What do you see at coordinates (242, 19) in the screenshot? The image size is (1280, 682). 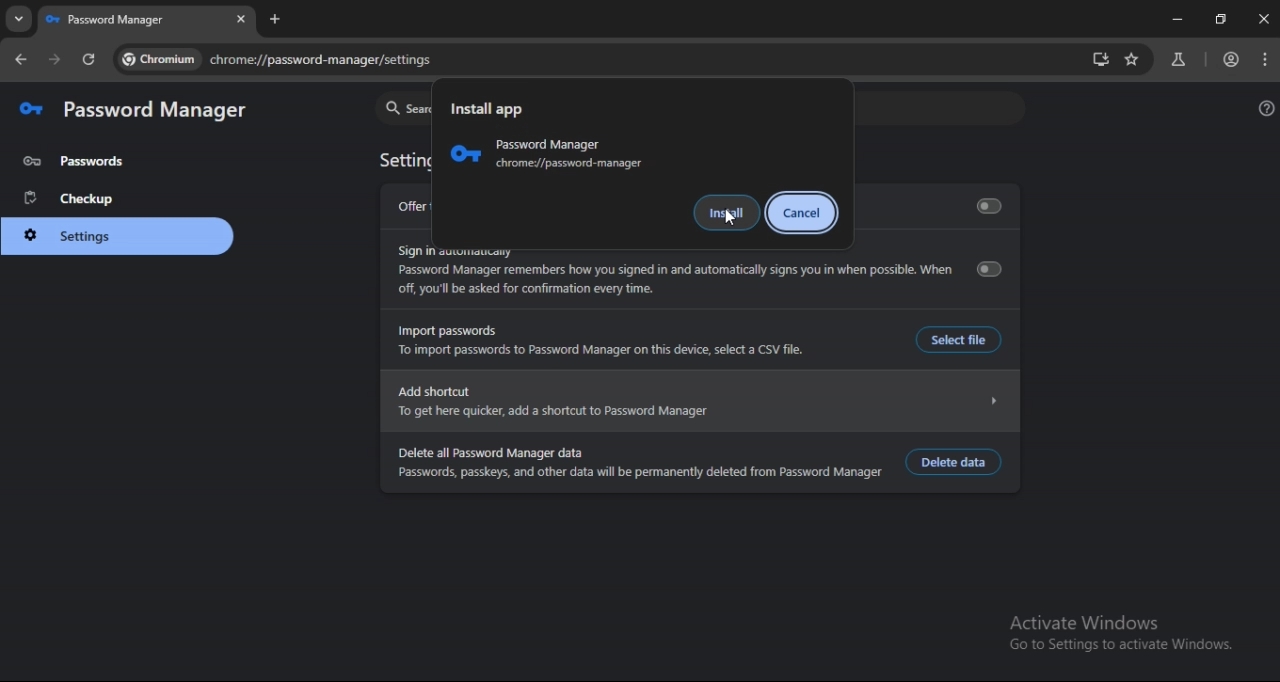 I see `close tab` at bounding box center [242, 19].